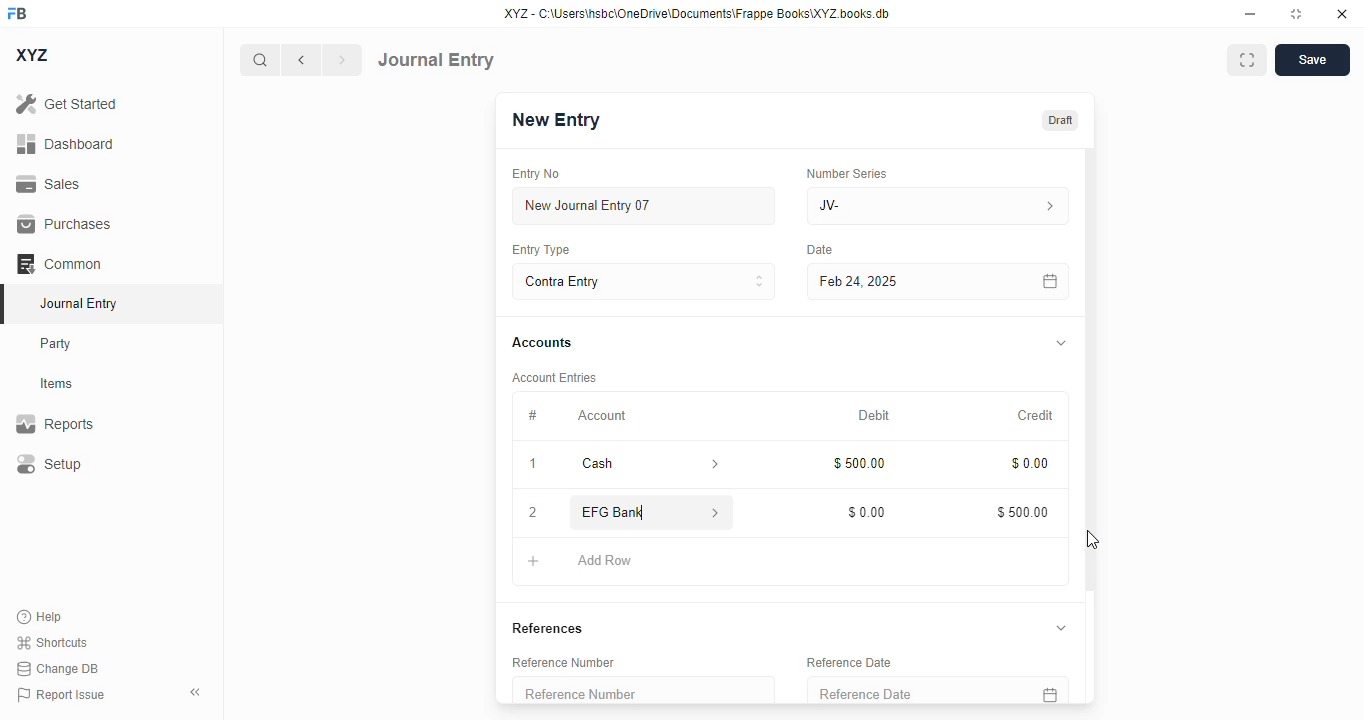 The image size is (1364, 720). I want to click on toggle expand/collapse, so click(1062, 342).